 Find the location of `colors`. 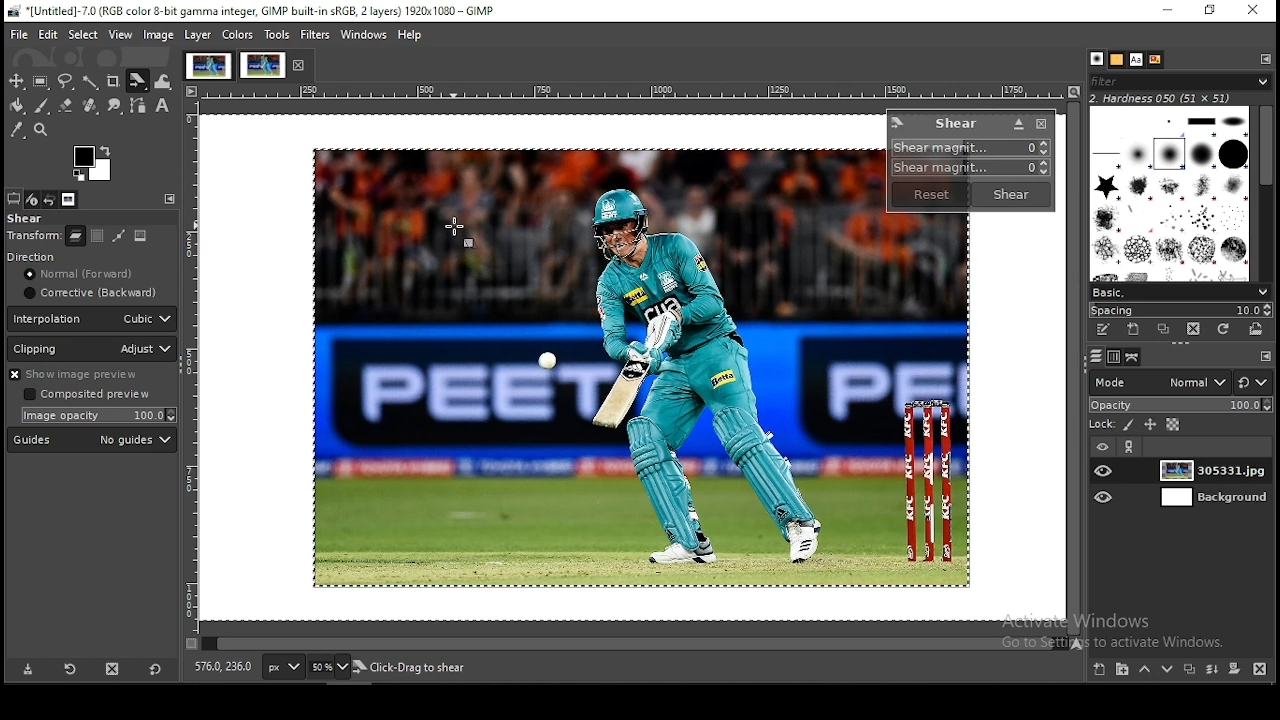

colors is located at coordinates (238, 35).